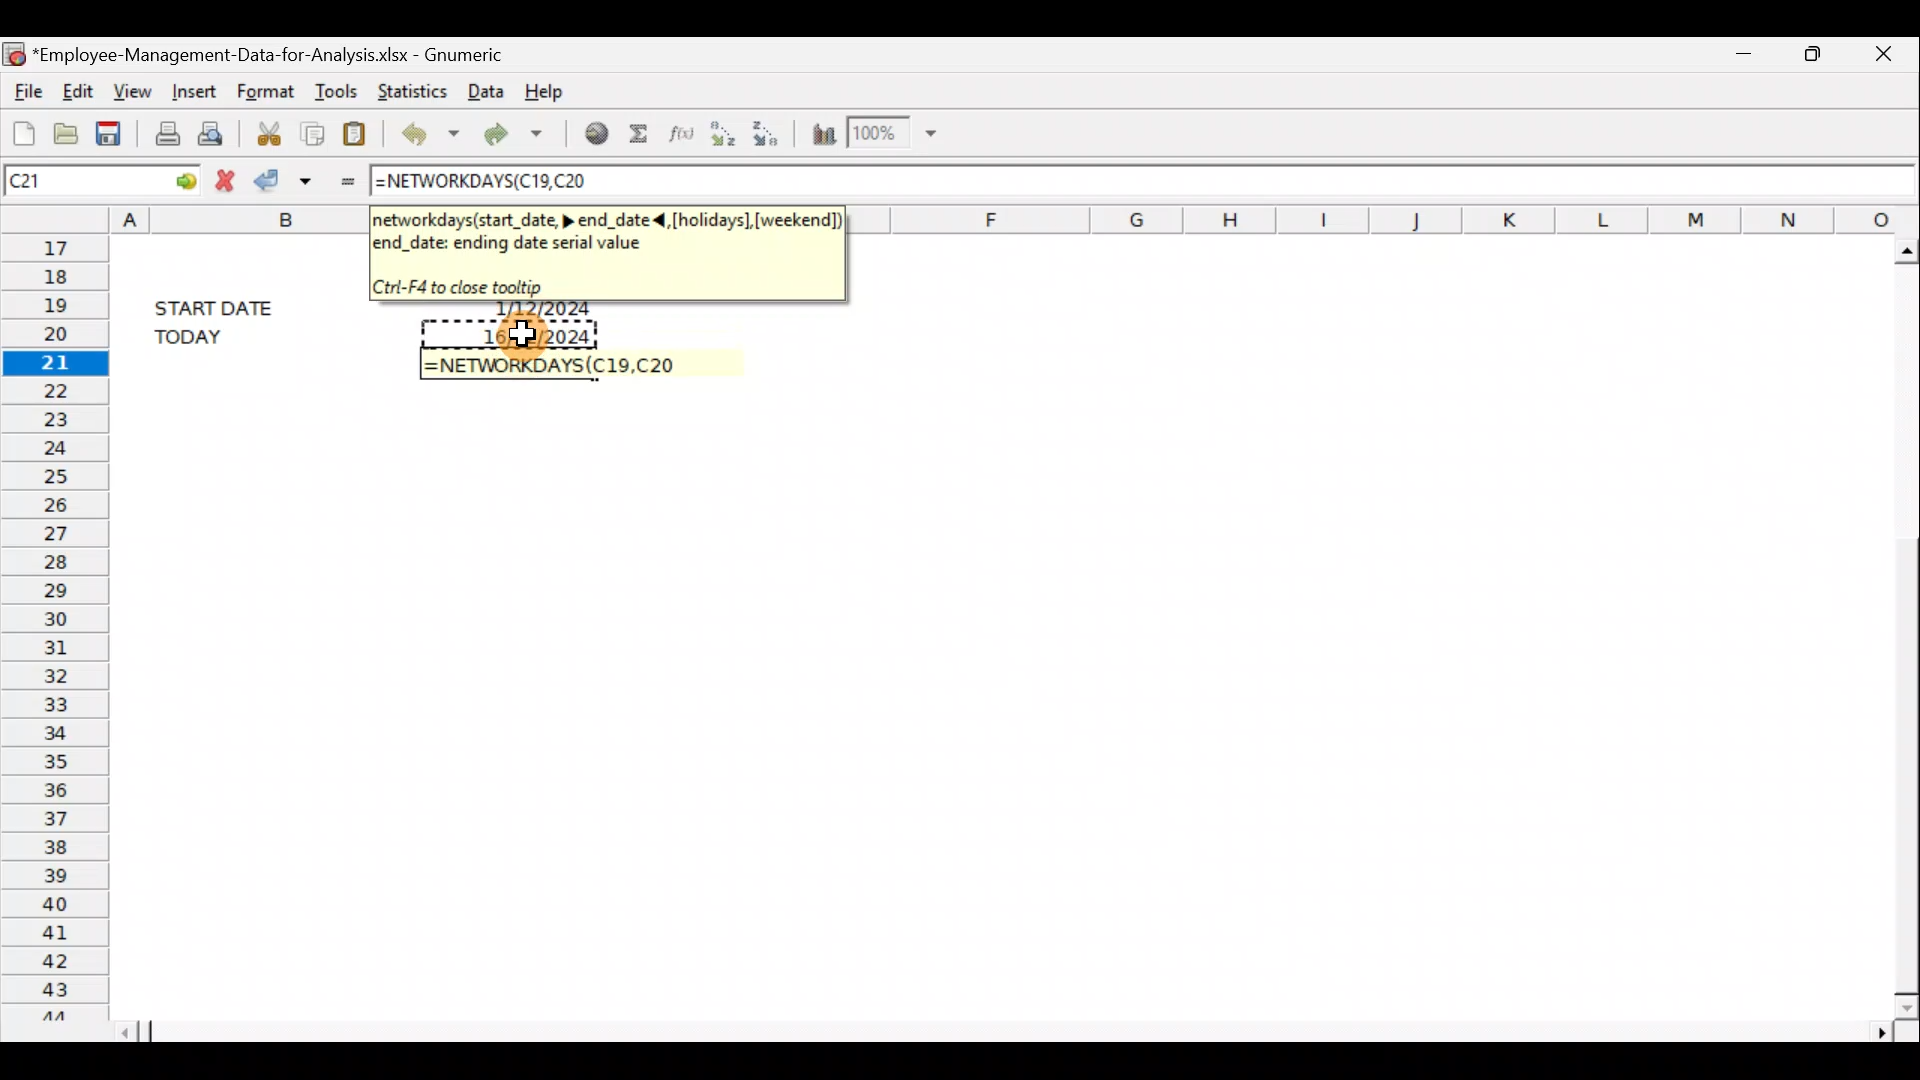  I want to click on 1/12/2024, so click(544, 310).